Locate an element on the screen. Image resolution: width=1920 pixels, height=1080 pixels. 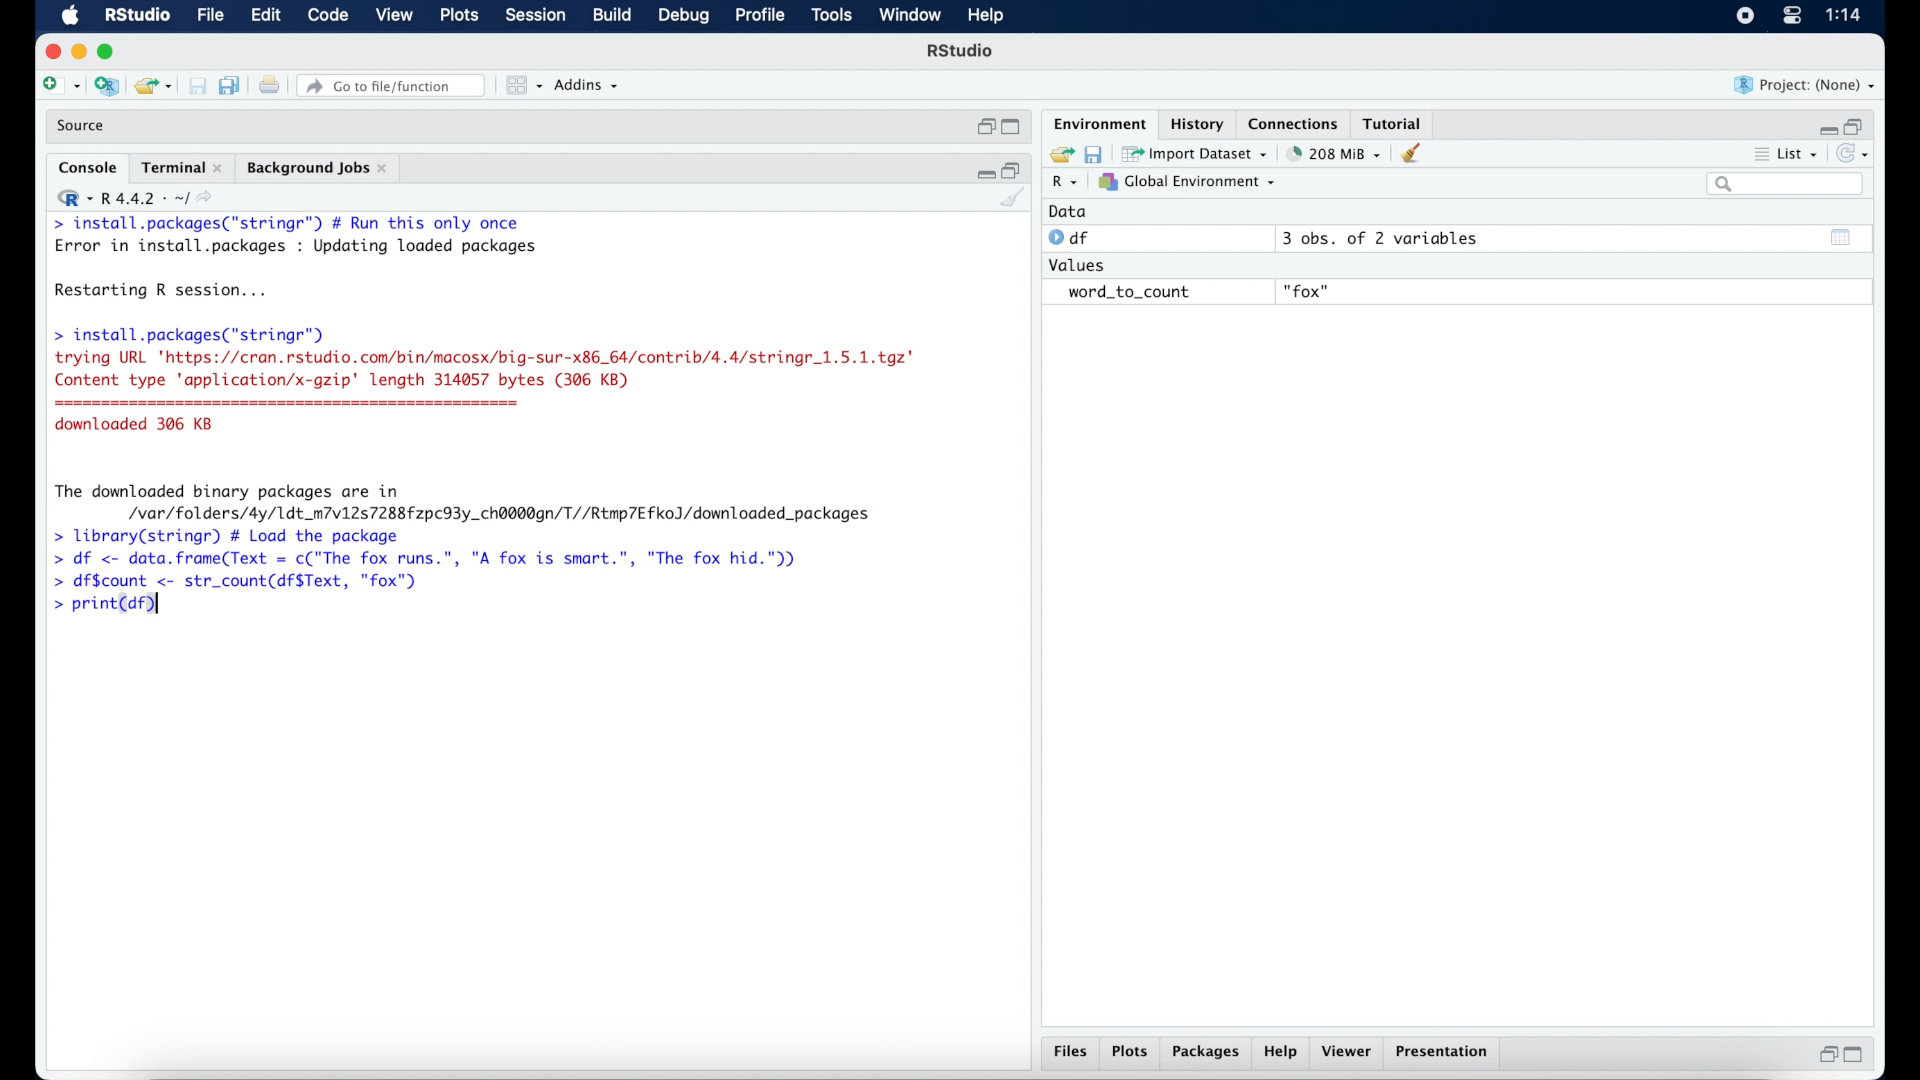
macOS is located at coordinates (70, 16).